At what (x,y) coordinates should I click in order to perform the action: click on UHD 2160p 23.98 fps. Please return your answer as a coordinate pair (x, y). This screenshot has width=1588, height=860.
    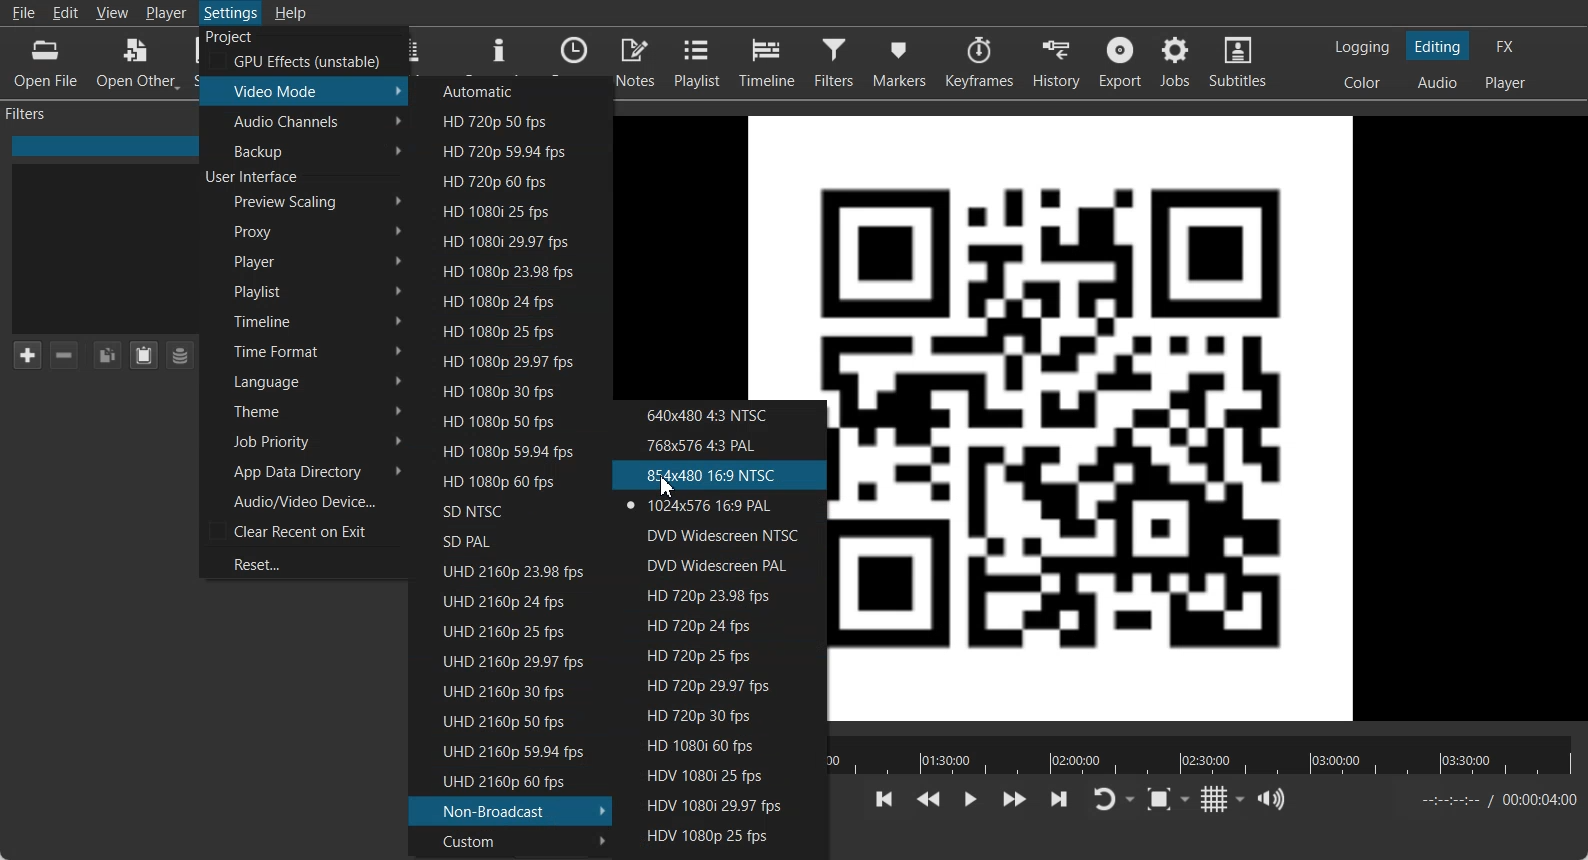
    Looking at the image, I should click on (503, 570).